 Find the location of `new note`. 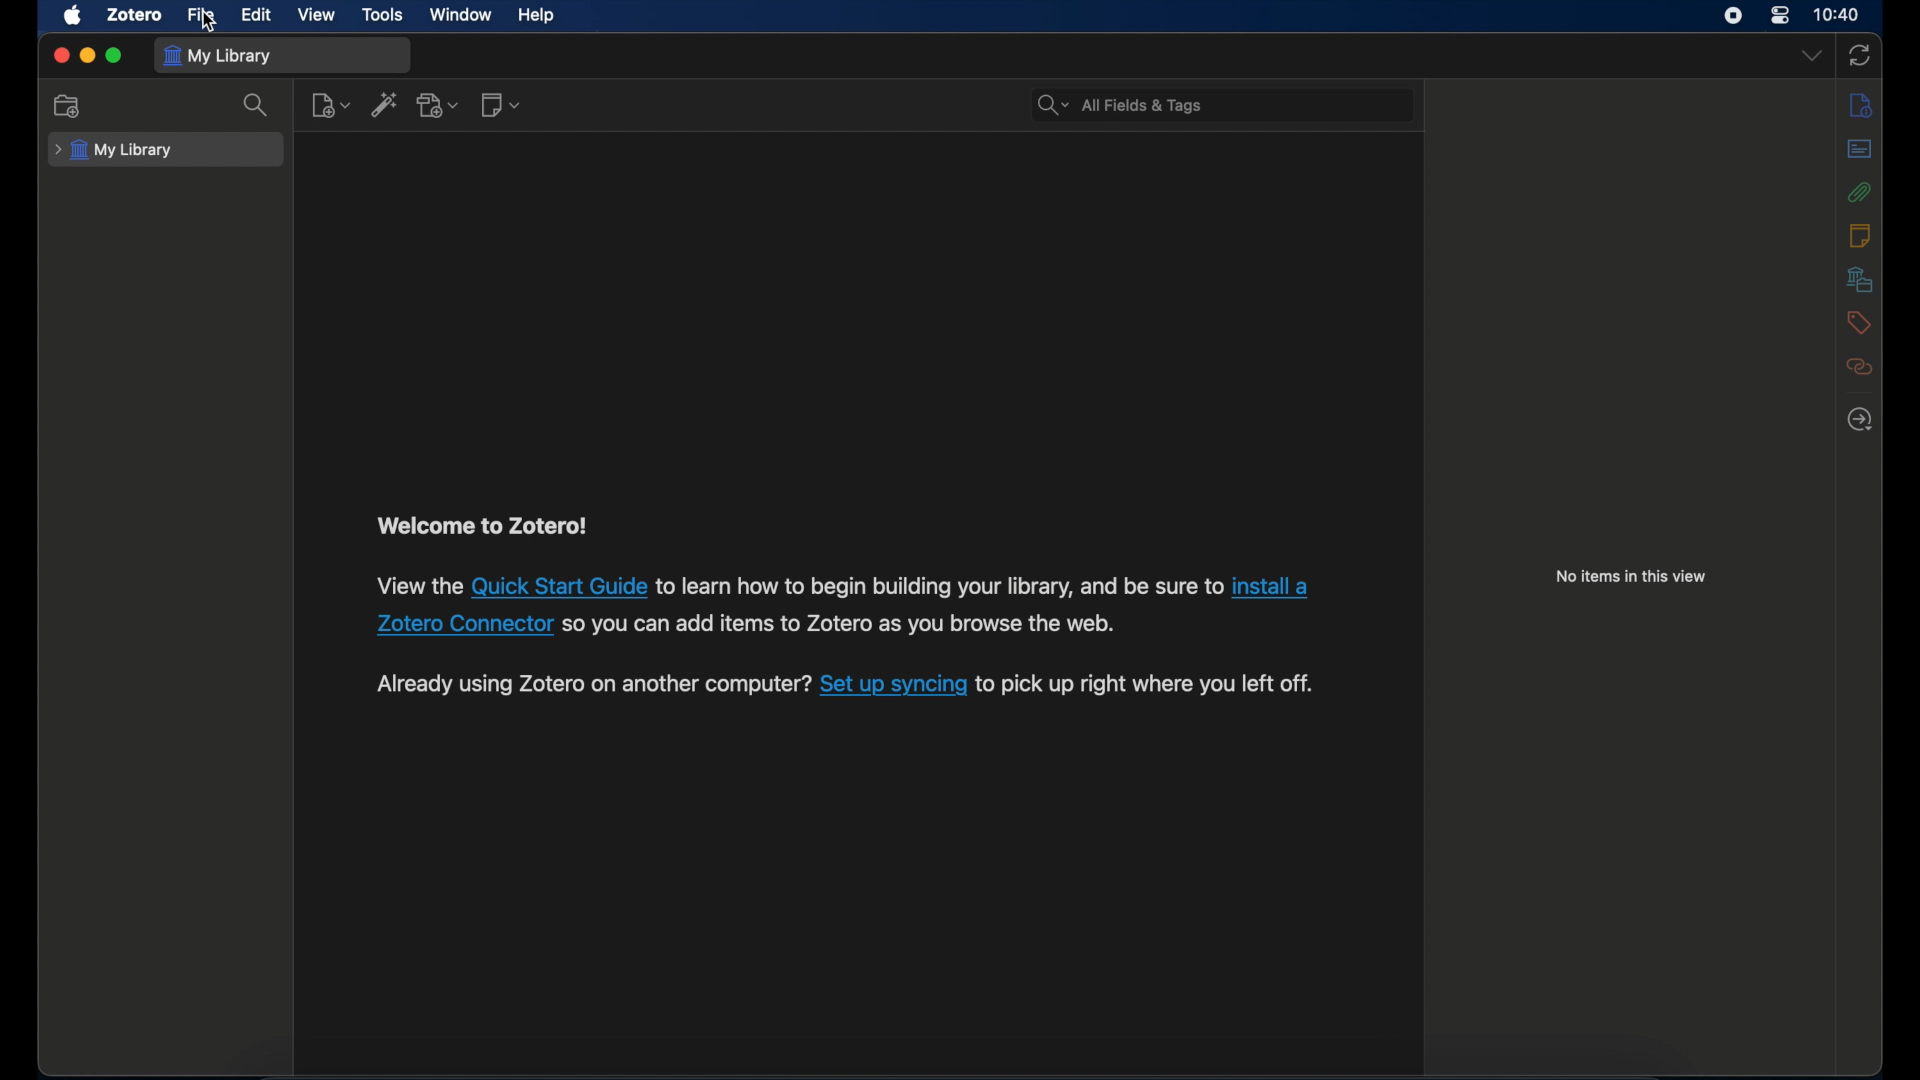

new note is located at coordinates (502, 104).